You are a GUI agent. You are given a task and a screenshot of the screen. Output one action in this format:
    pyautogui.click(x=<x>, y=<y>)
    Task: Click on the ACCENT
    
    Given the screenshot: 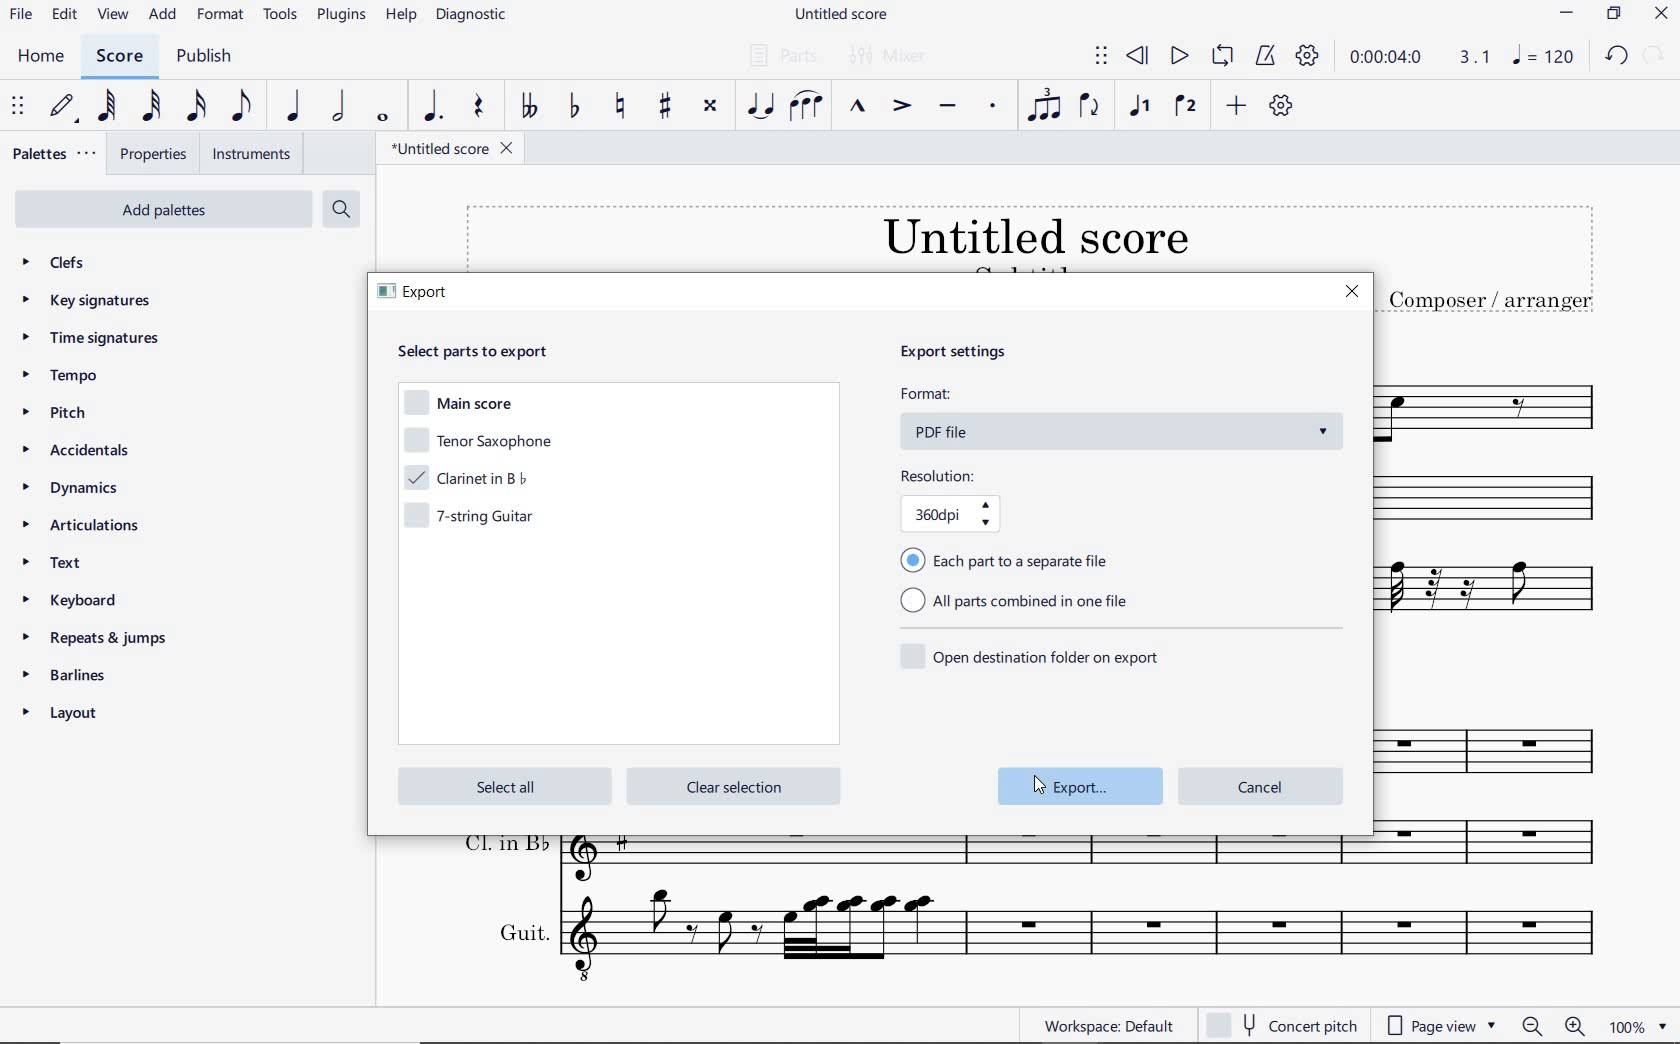 What is the action you would take?
    pyautogui.click(x=901, y=104)
    